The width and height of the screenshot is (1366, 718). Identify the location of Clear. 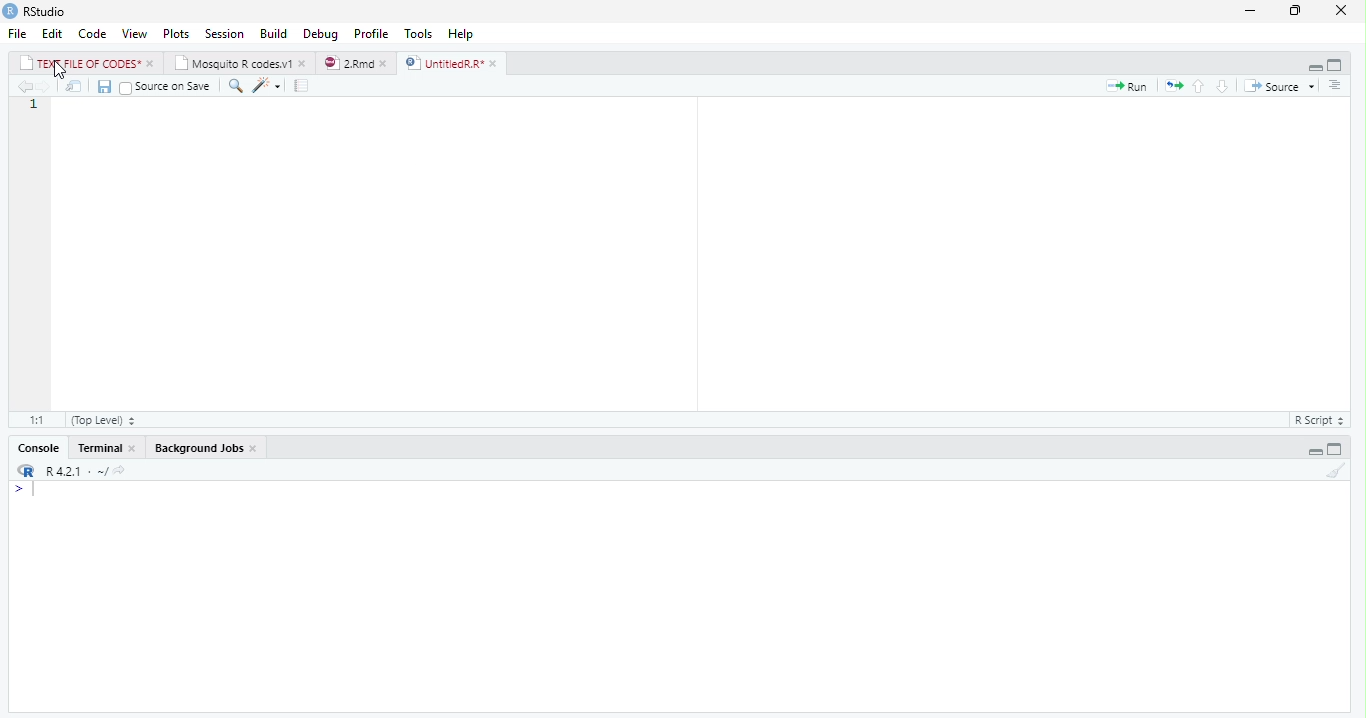
(1334, 470).